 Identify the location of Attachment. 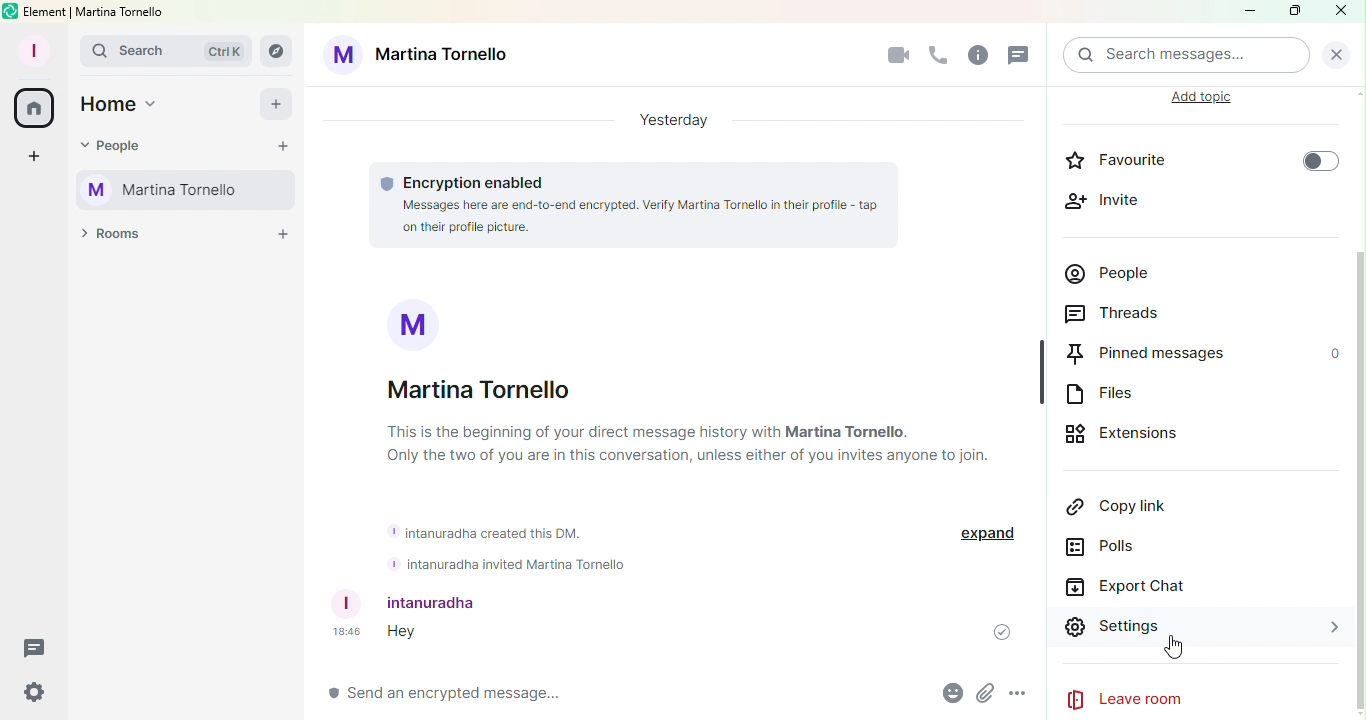
(984, 693).